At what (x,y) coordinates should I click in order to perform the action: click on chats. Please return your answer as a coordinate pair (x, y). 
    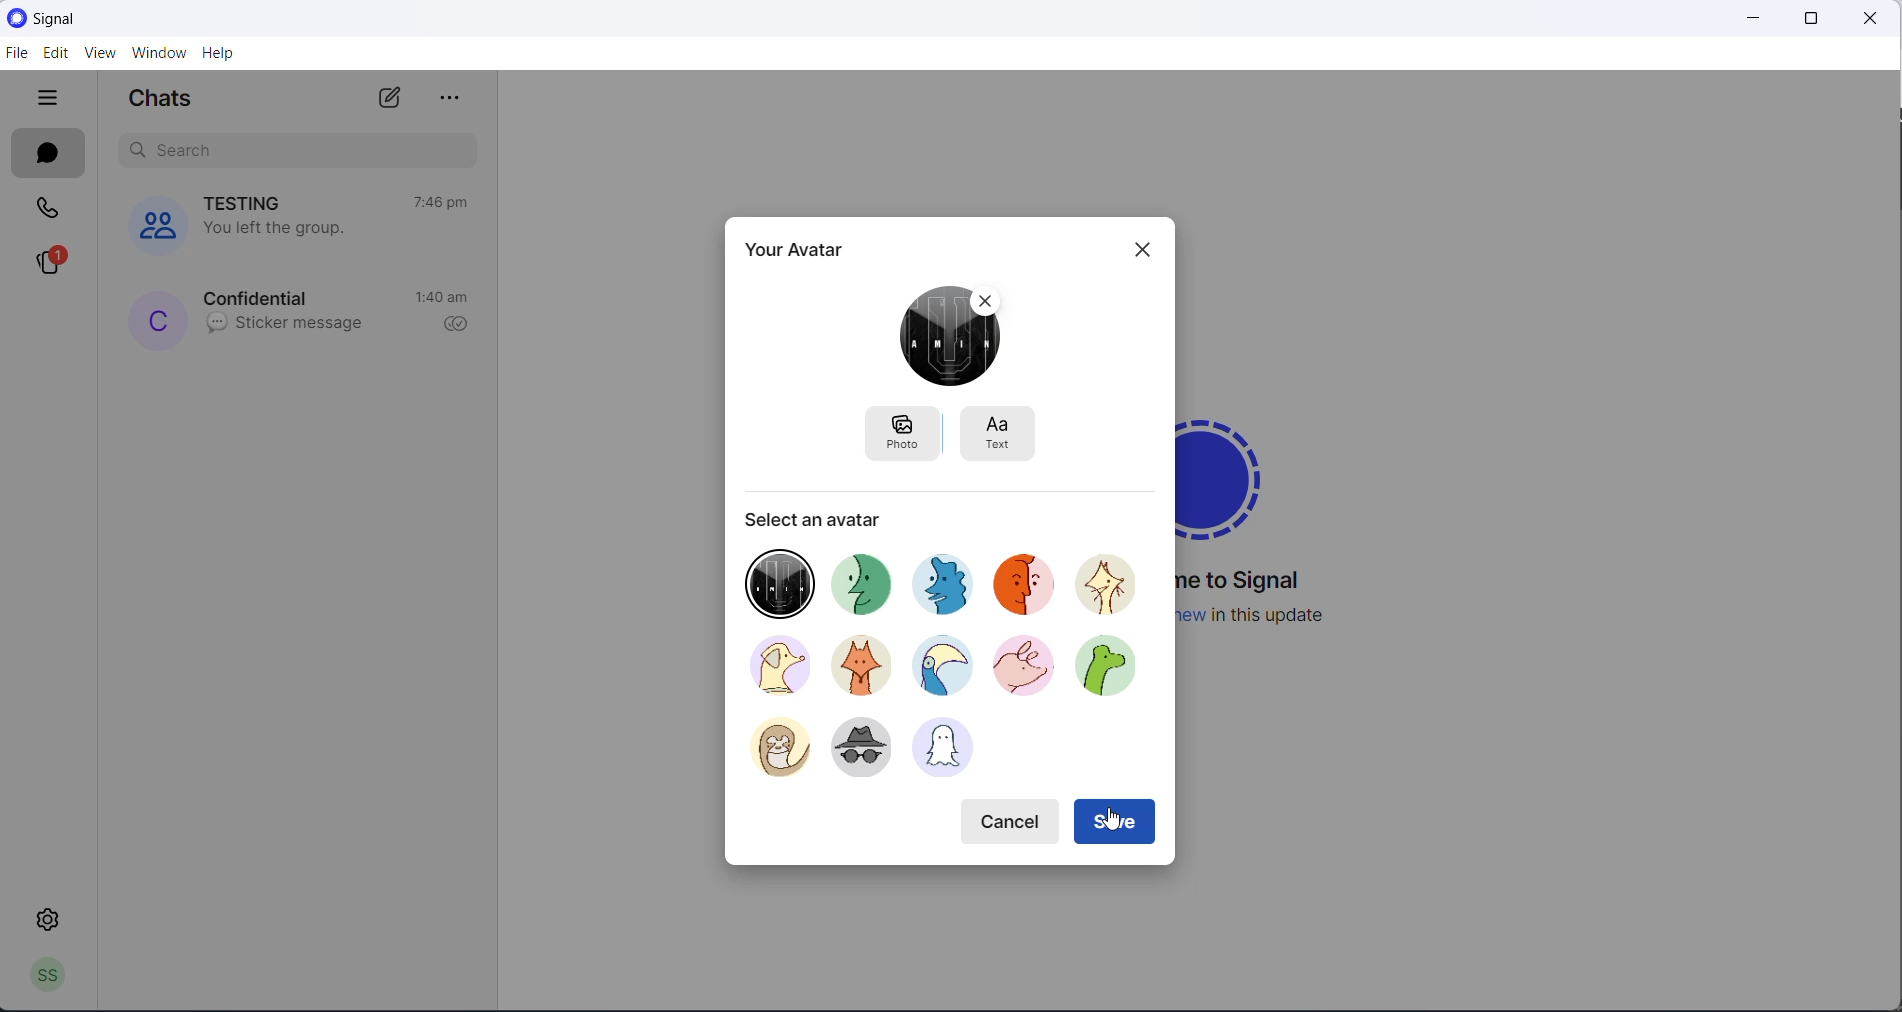
    Looking at the image, I should click on (48, 154).